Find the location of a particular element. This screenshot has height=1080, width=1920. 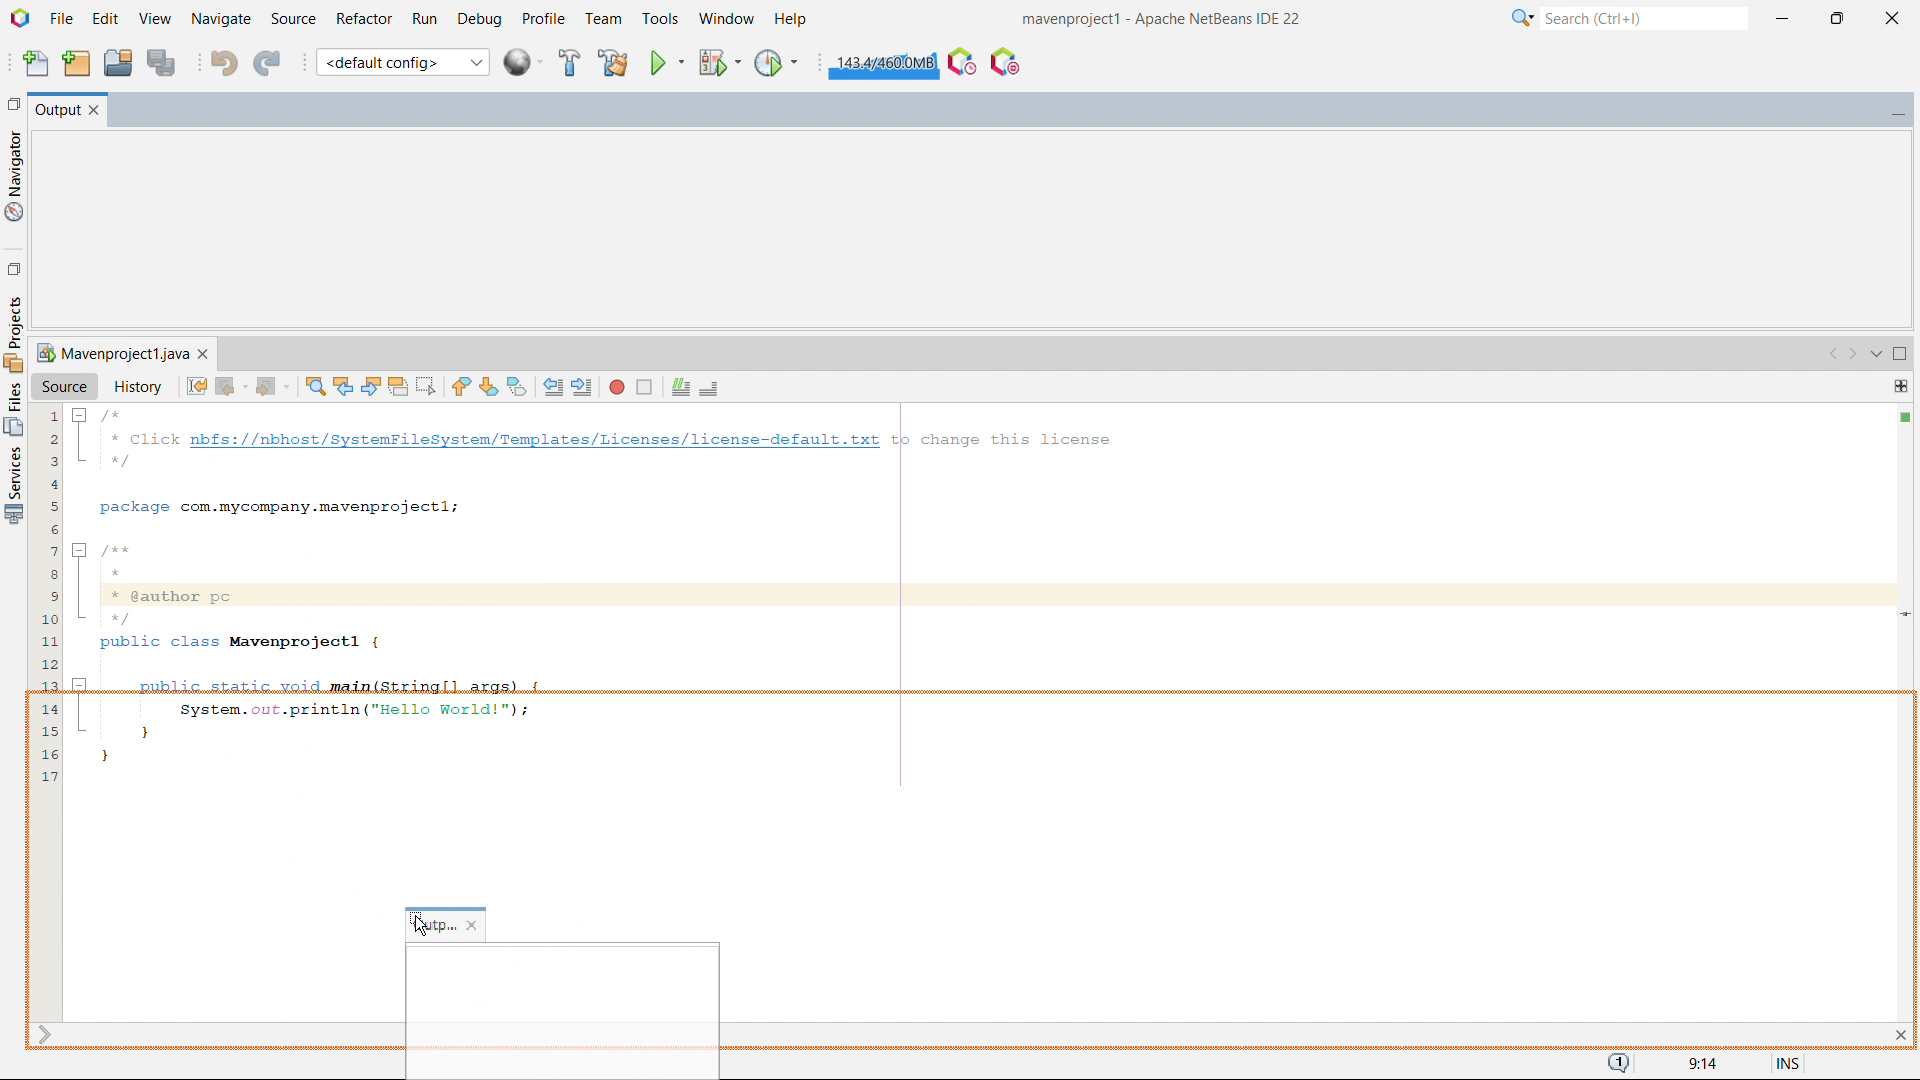

edit is located at coordinates (105, 19).